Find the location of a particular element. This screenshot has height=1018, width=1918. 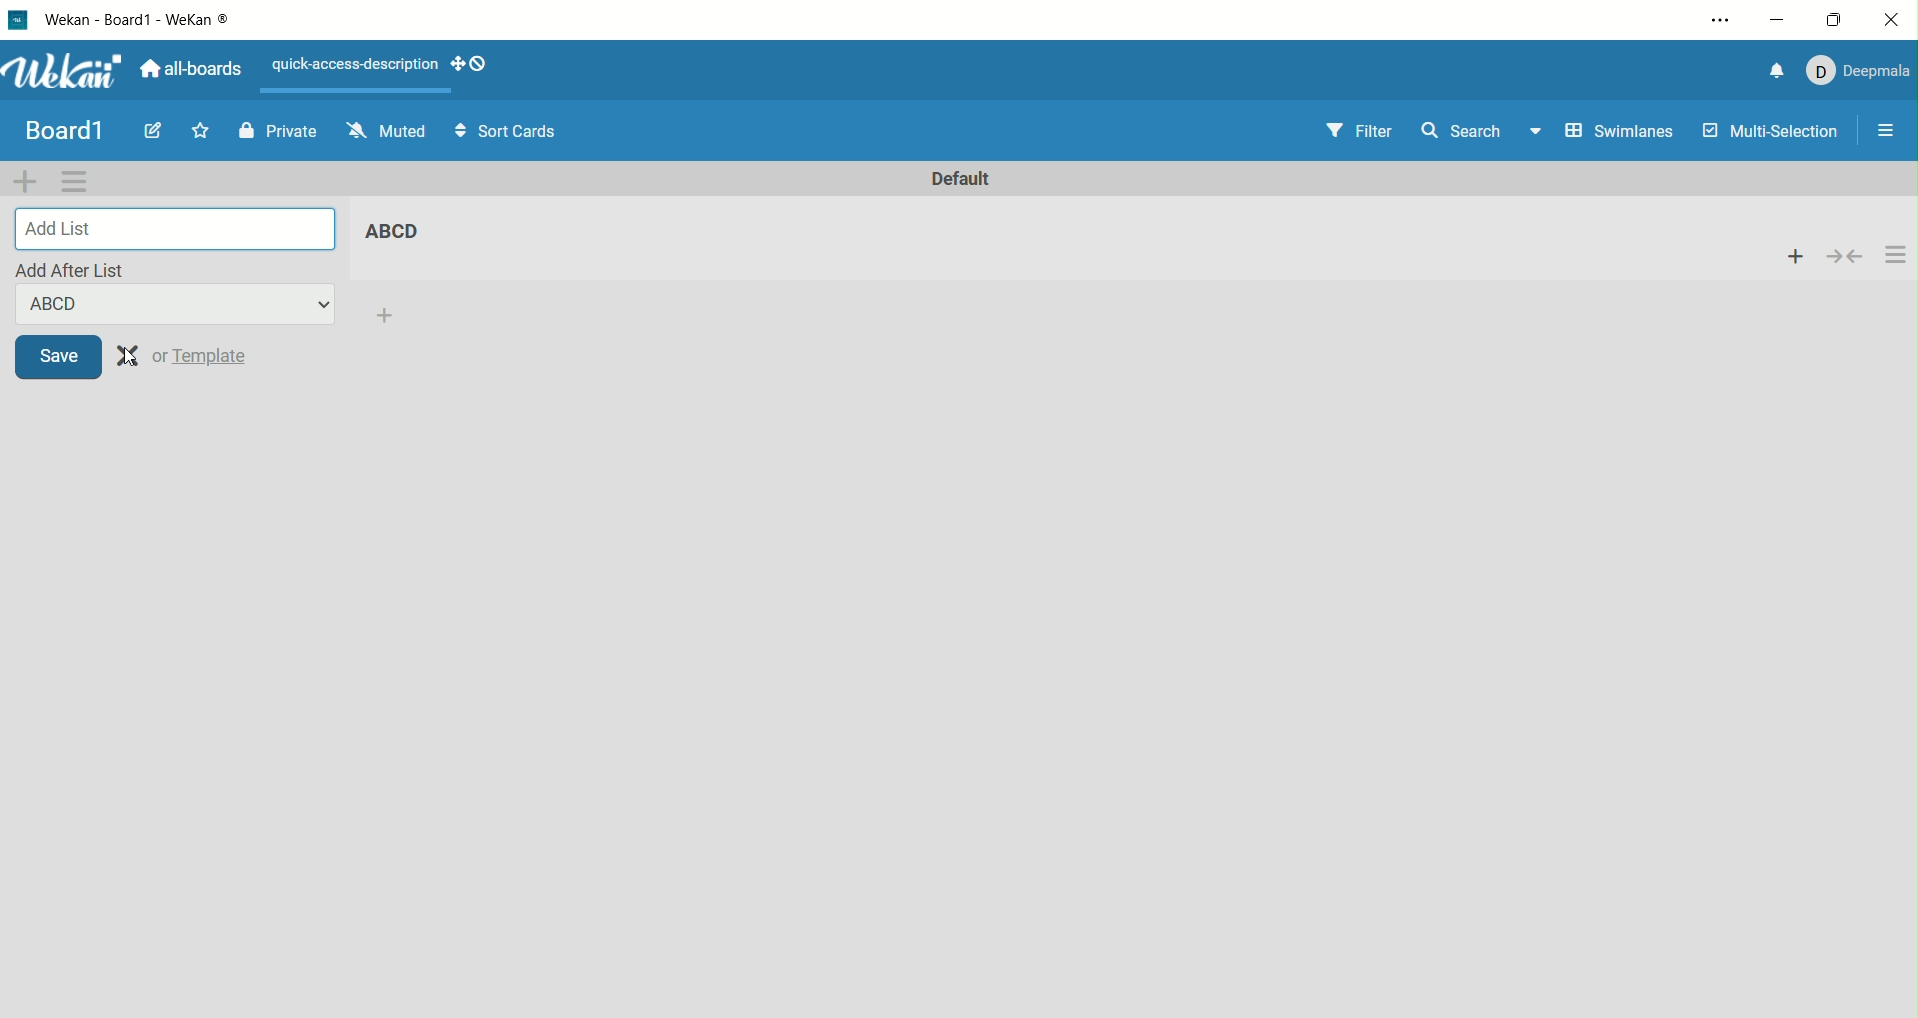

close is located at coordinates (1892, 18).